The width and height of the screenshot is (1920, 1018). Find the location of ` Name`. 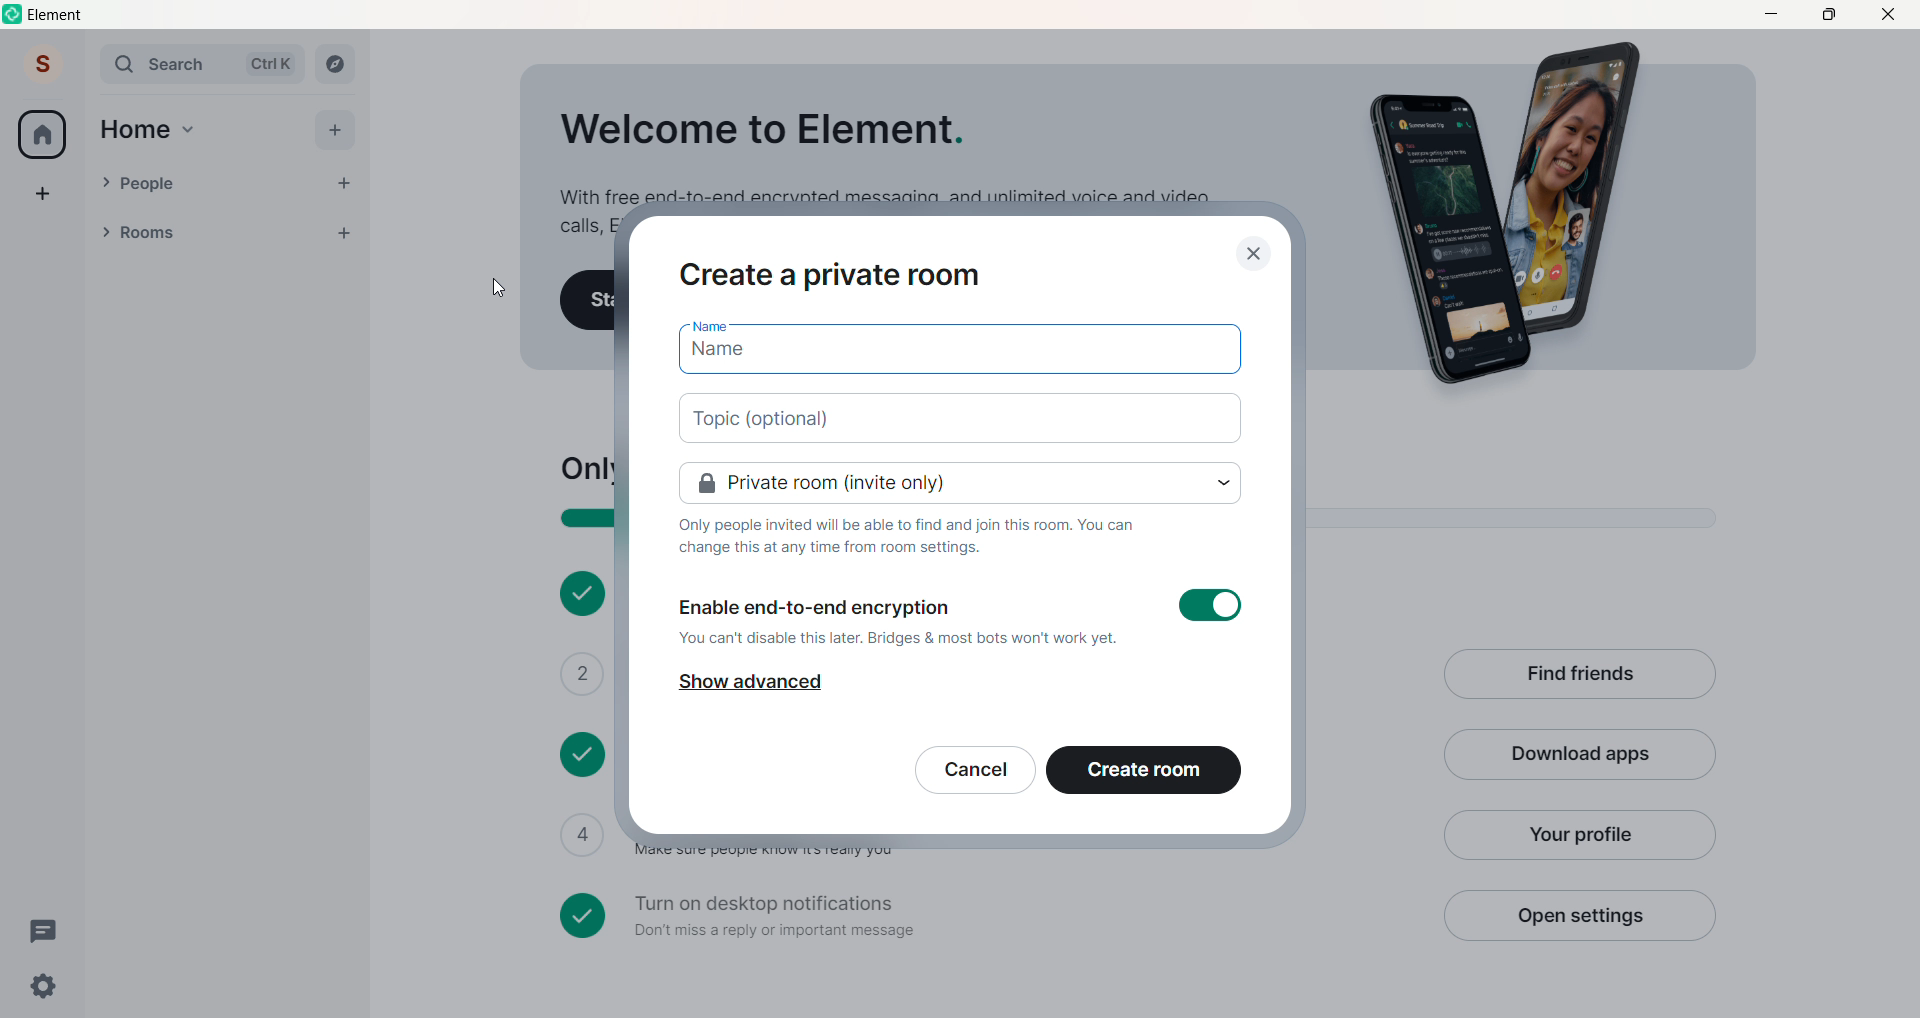

 Name is located at coordinates (708, 325).